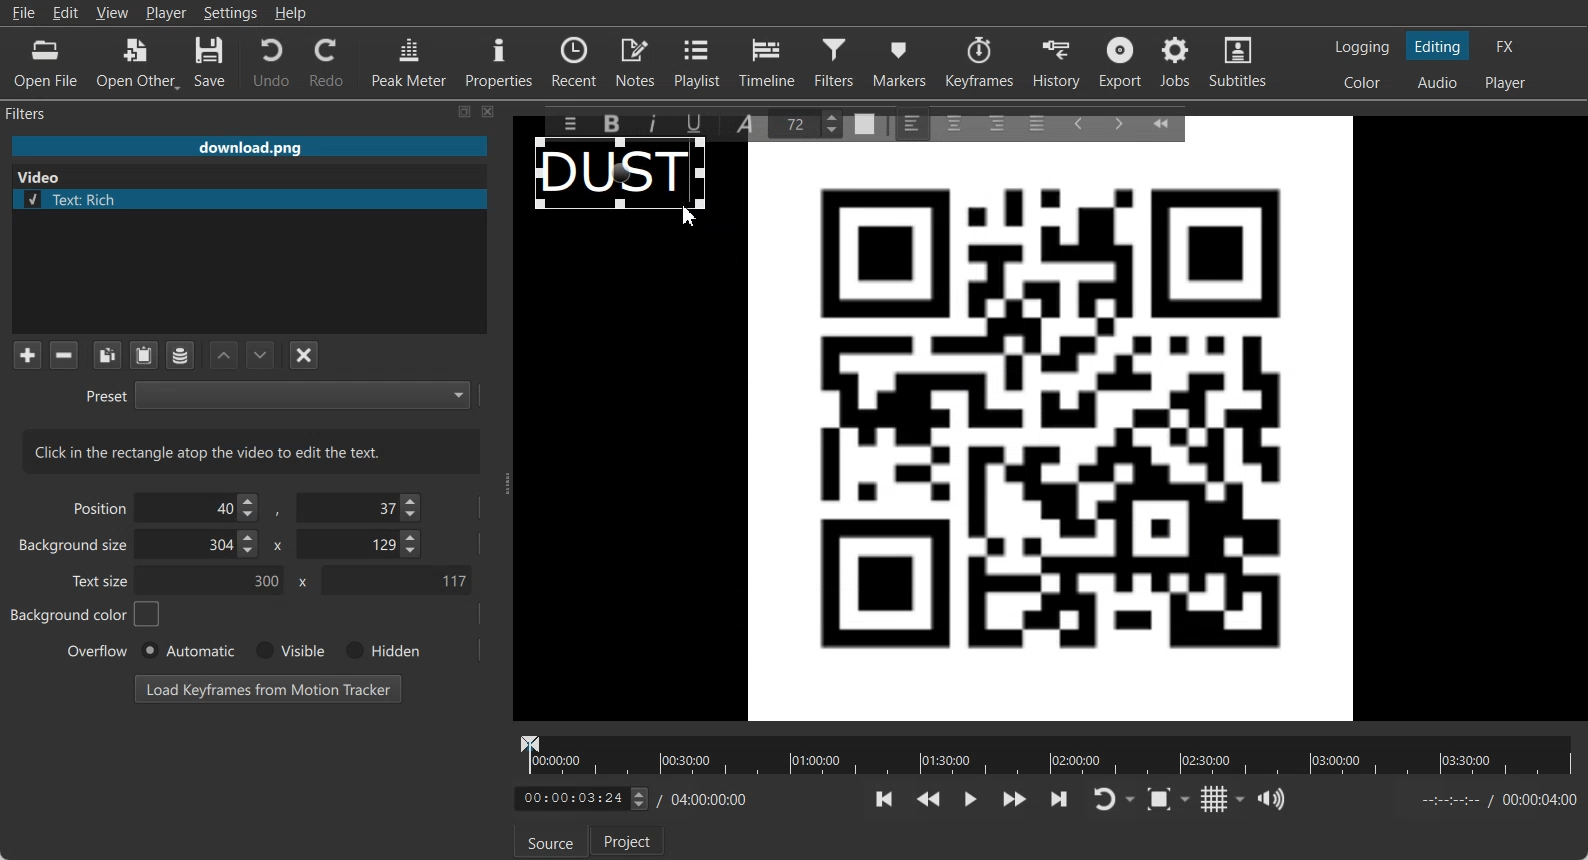  What do you see at coordinates (1119, 124) in the screenshot?
I see `Insert Indent` at bounding box center [1119, 124].